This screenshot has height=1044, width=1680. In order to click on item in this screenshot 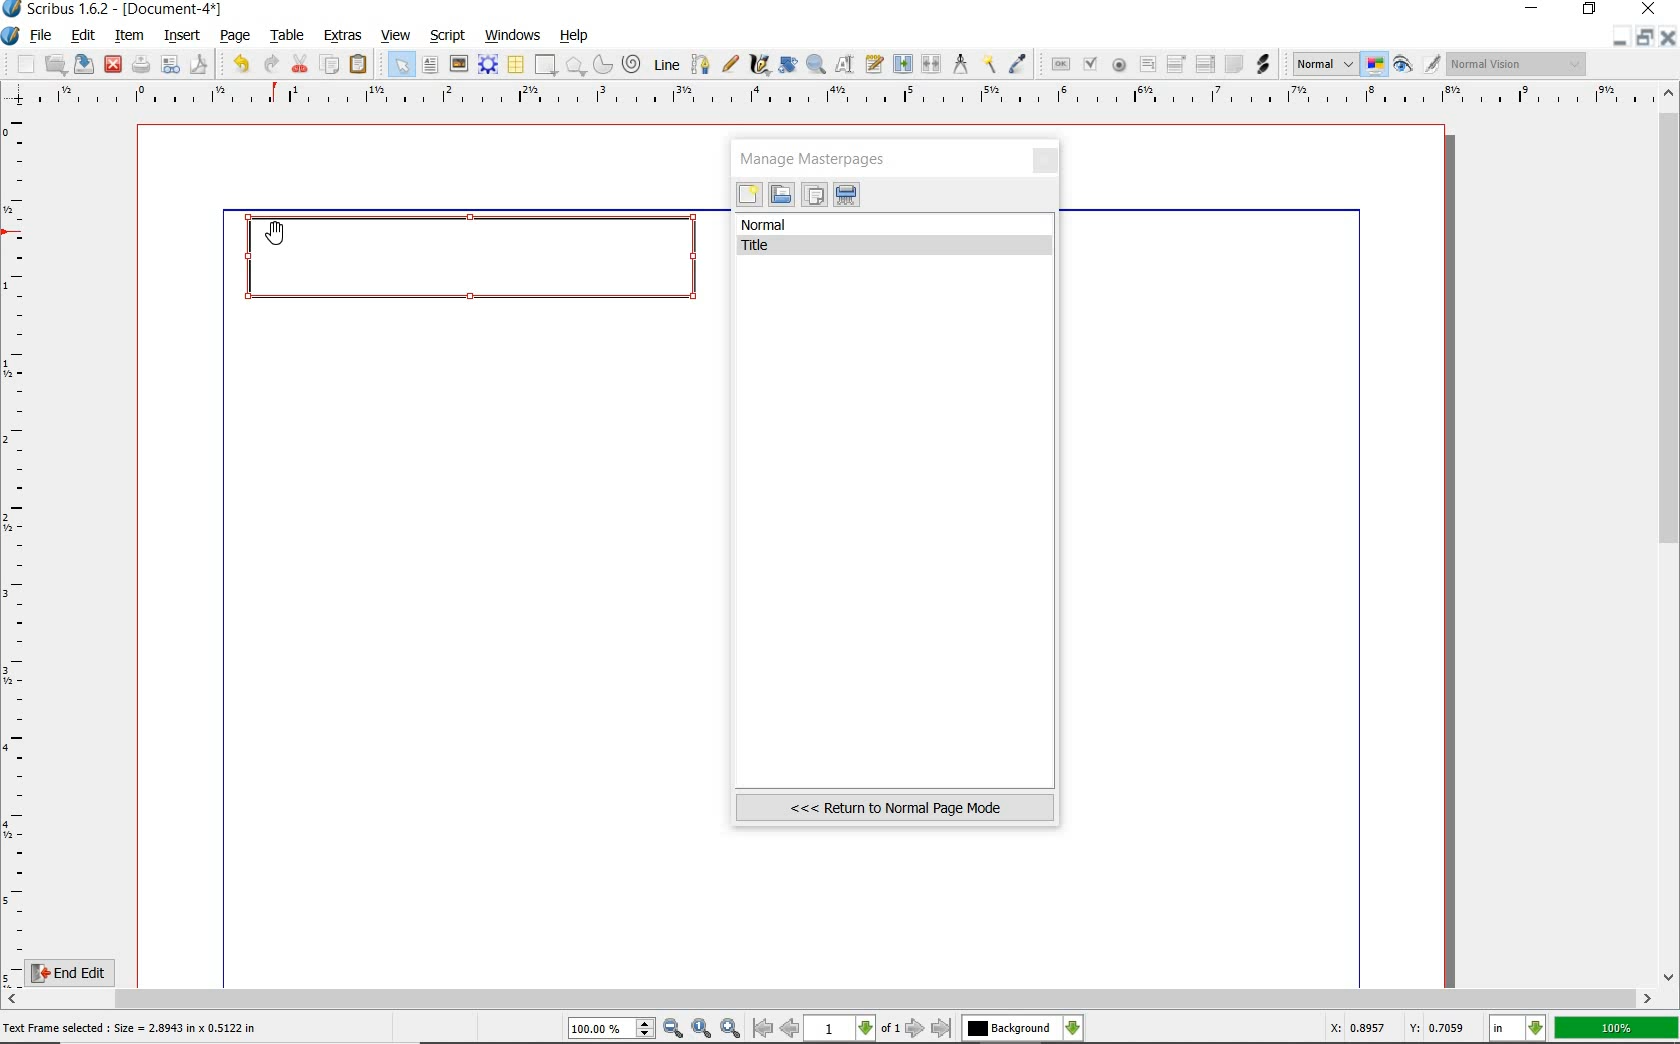, I will do `click(130, 37)`.